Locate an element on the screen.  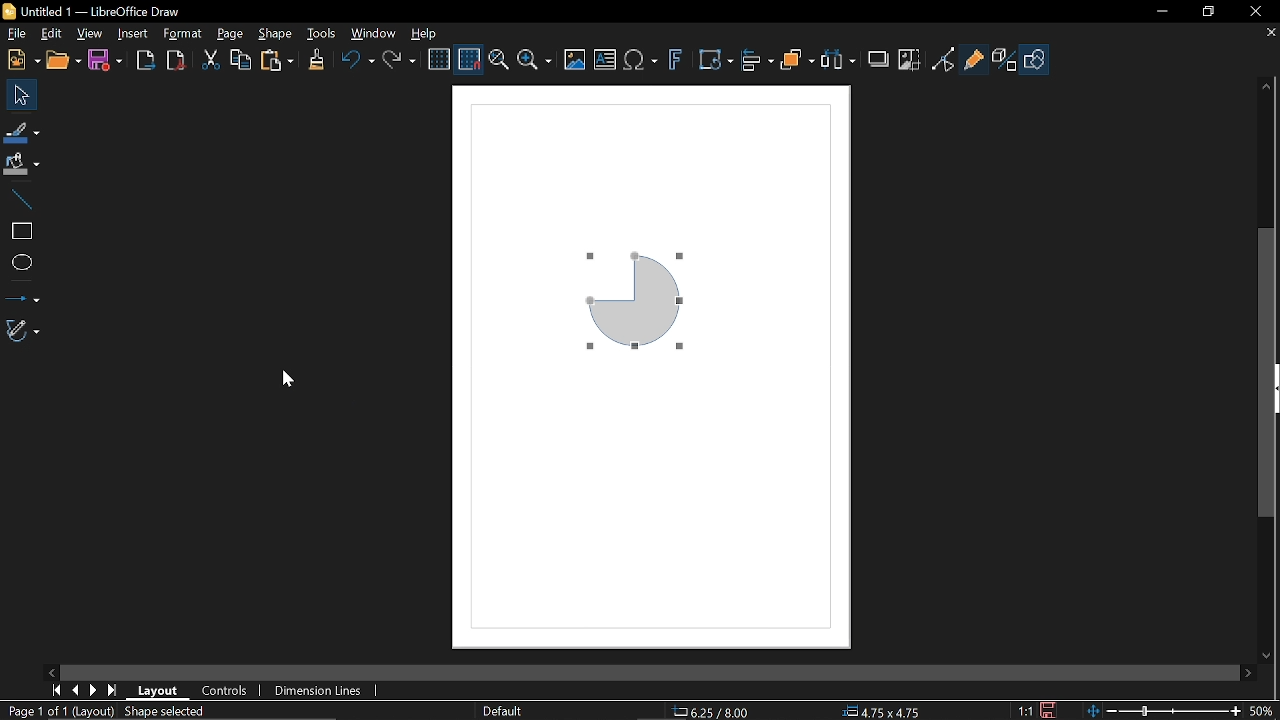
Change zoom is located at coordinates (1164, 711).